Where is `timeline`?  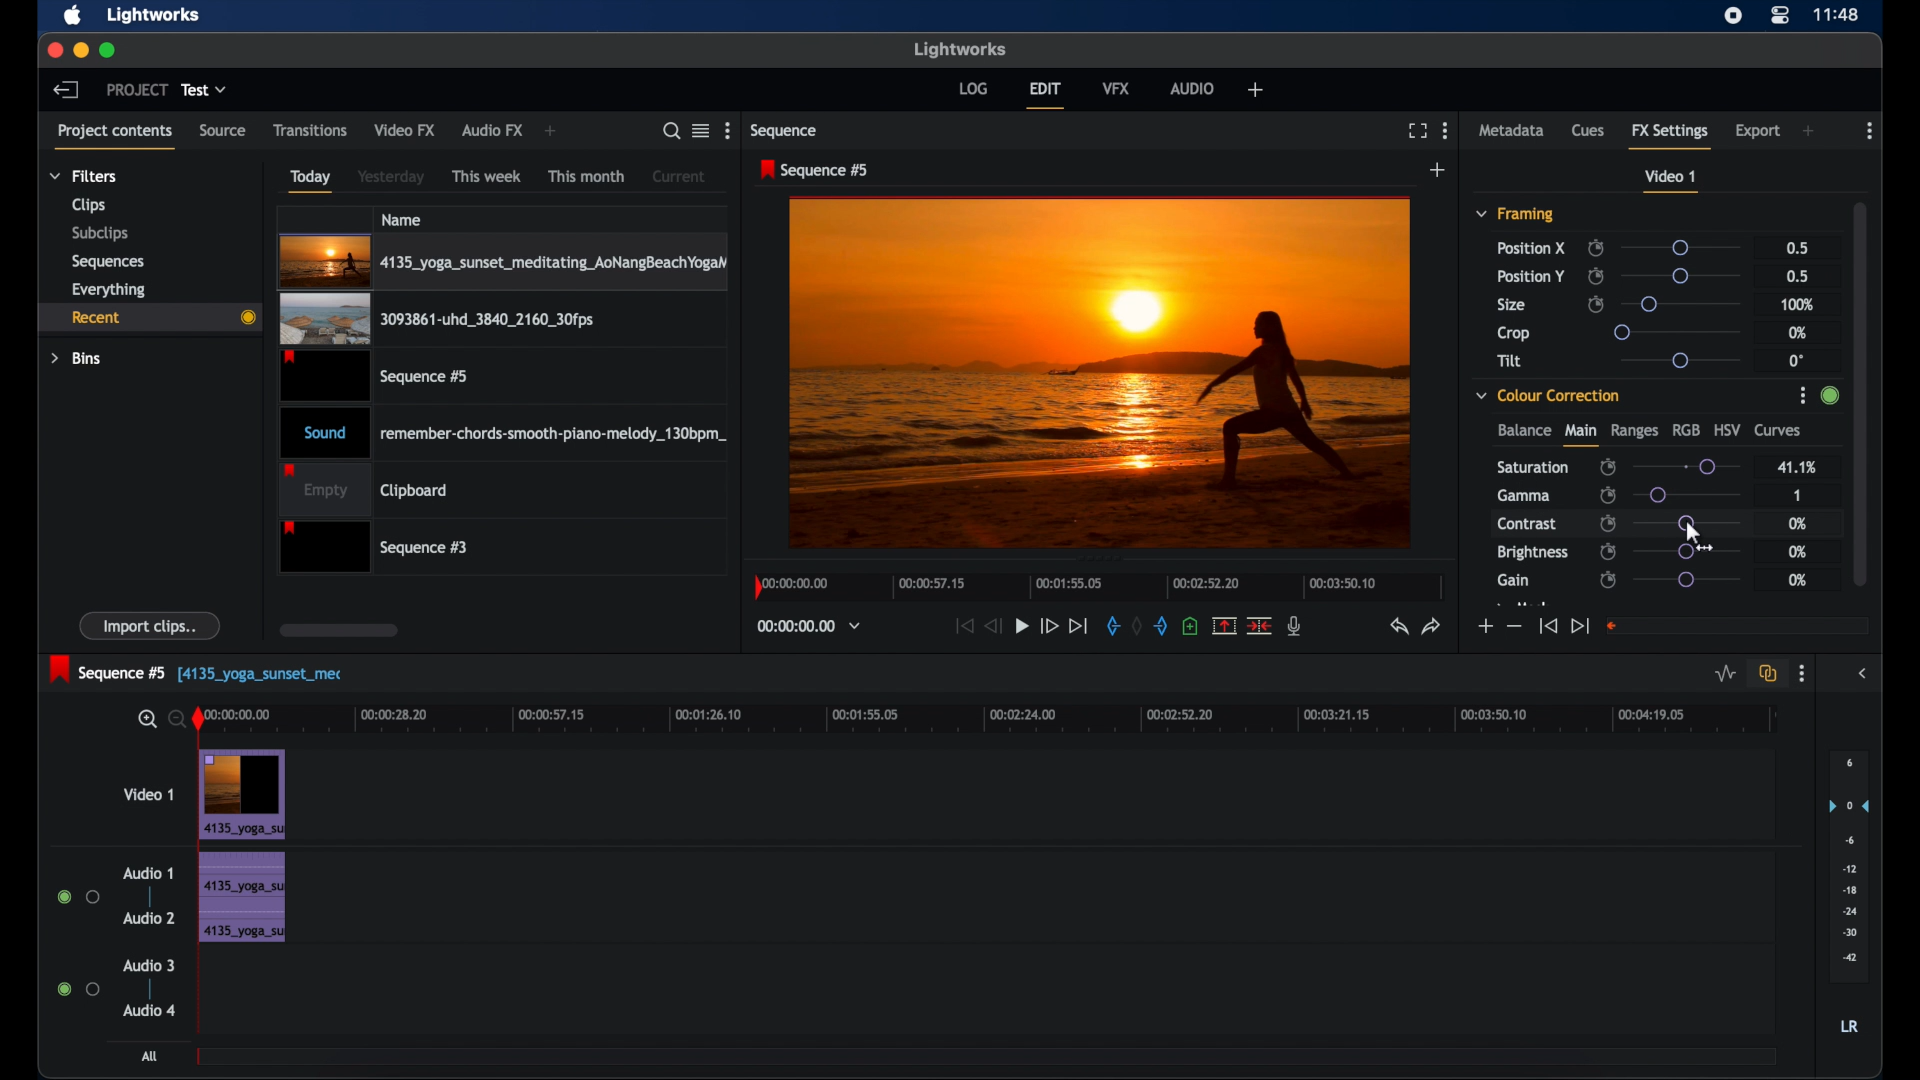
timeline is located at coordinates (1094, 591).